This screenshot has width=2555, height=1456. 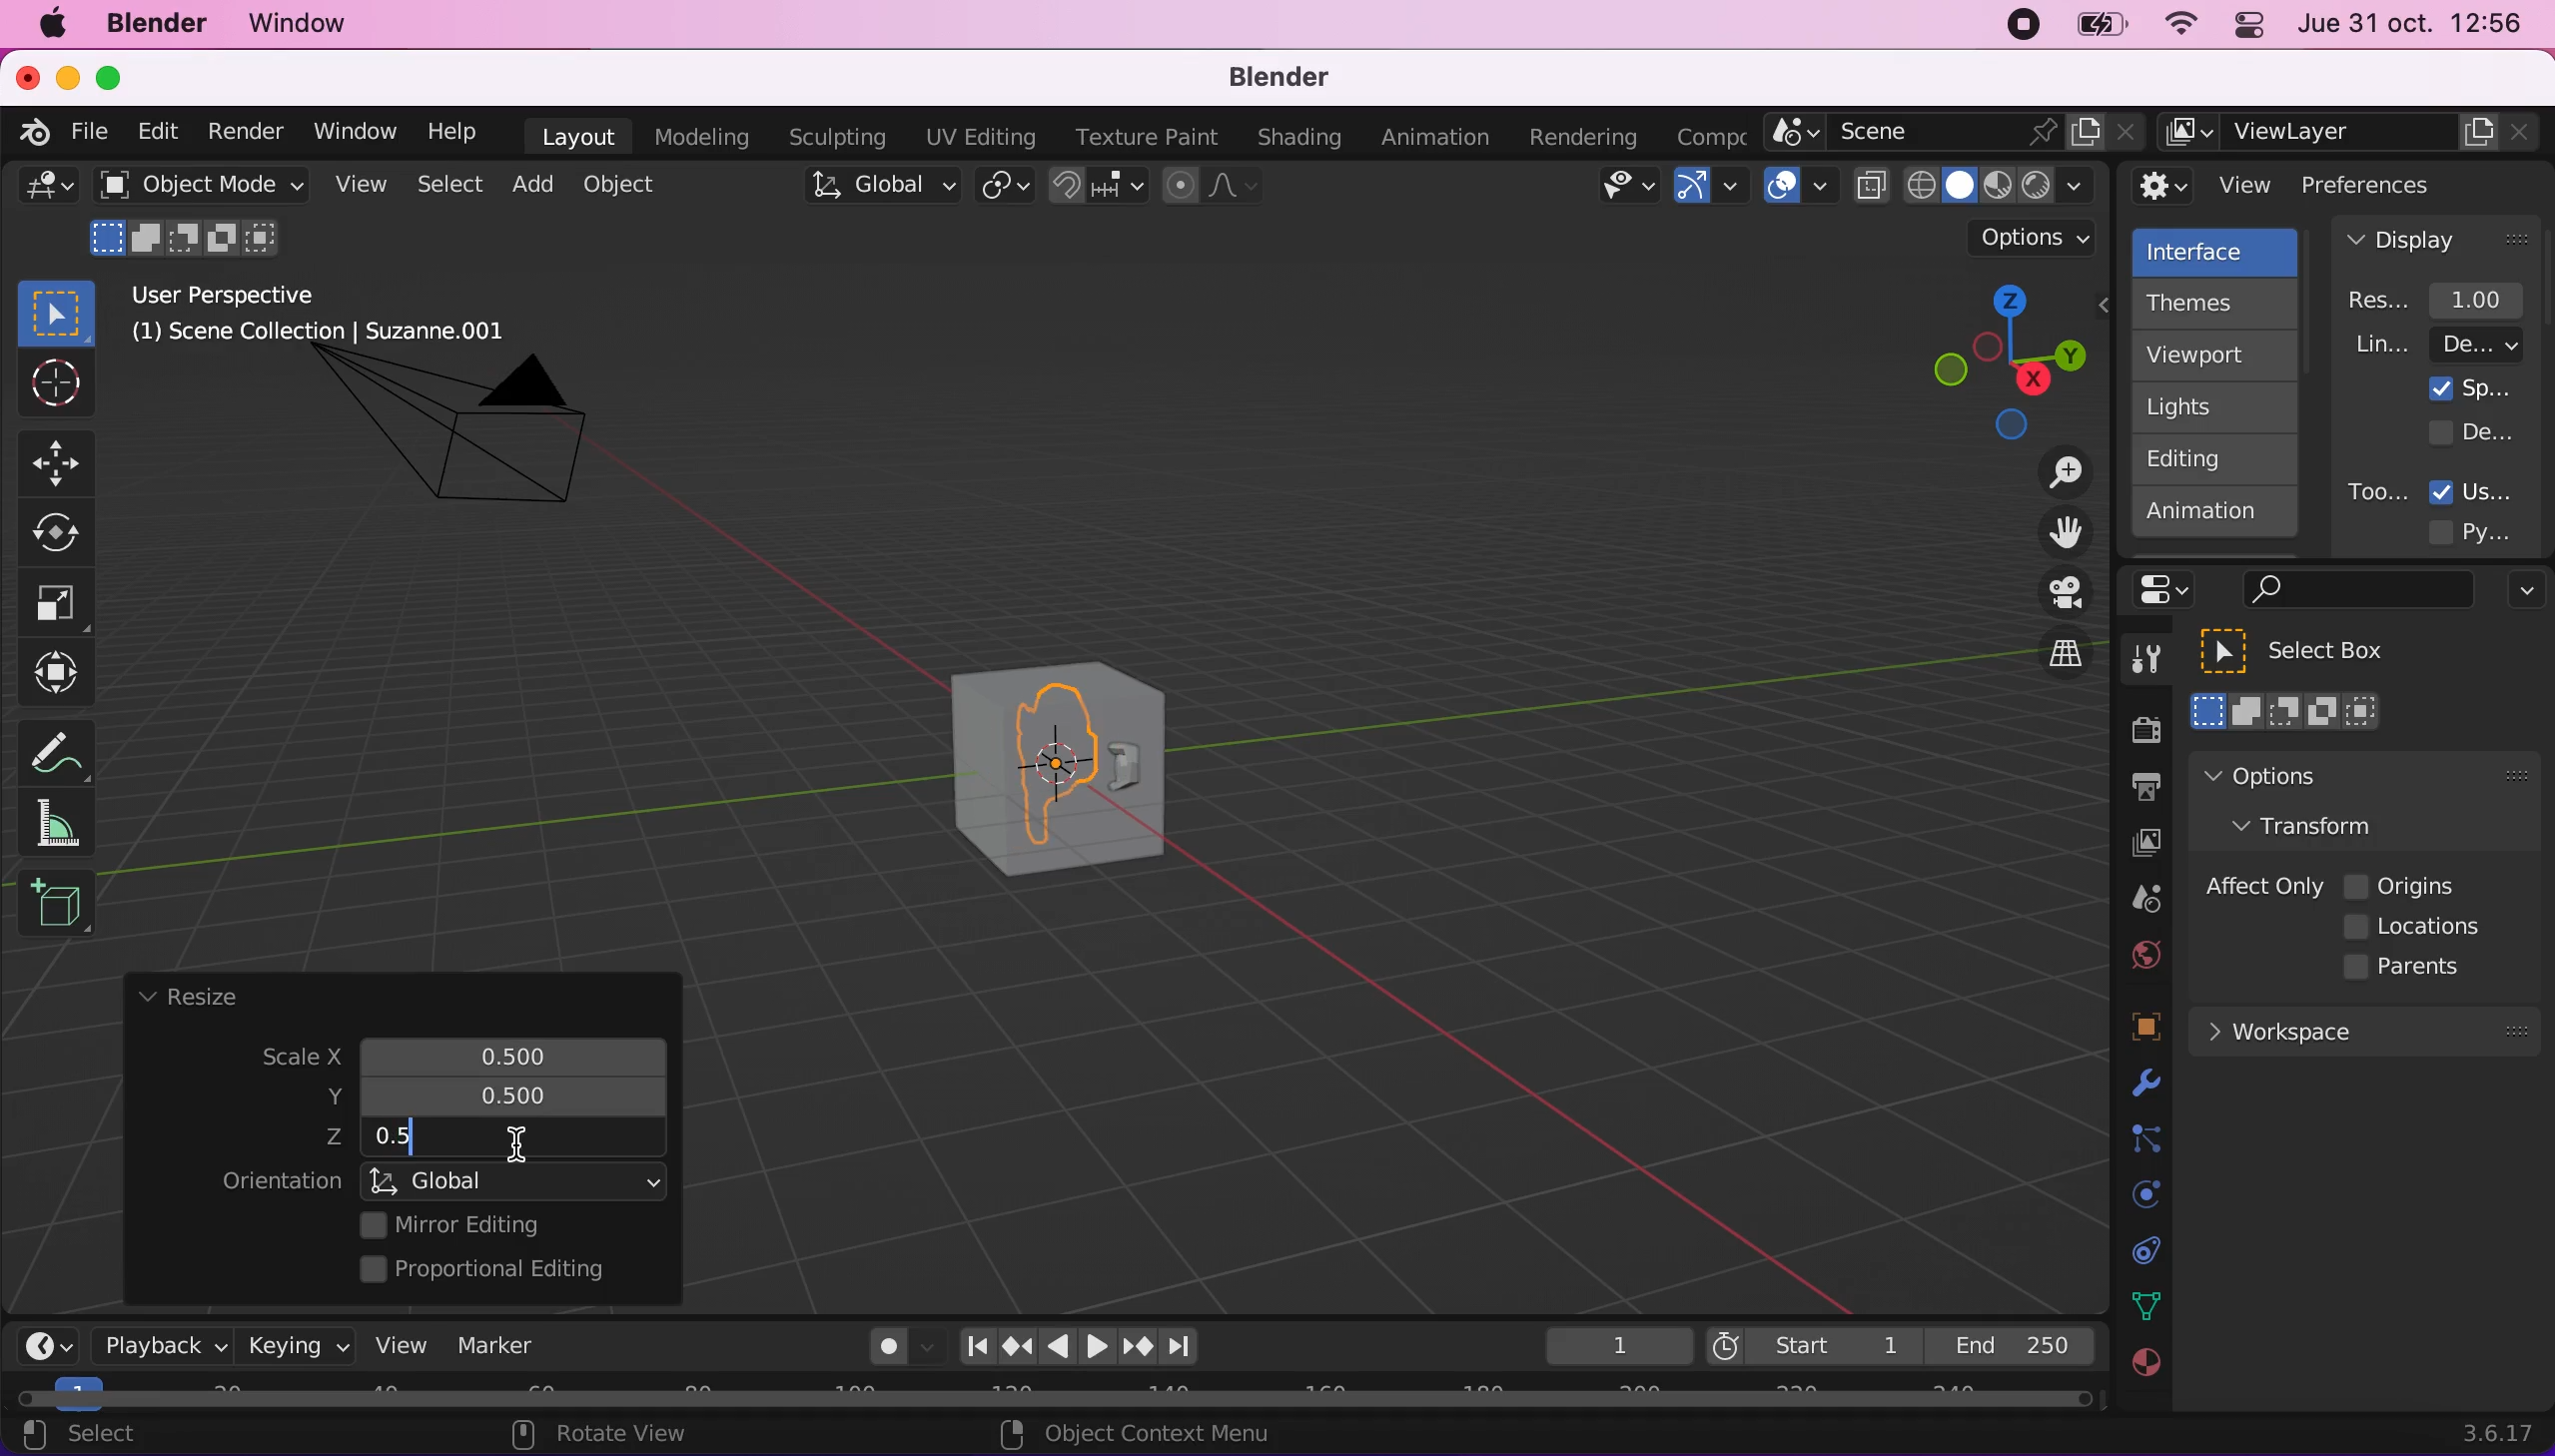 I want to click on render, so click(x=244, y=133).